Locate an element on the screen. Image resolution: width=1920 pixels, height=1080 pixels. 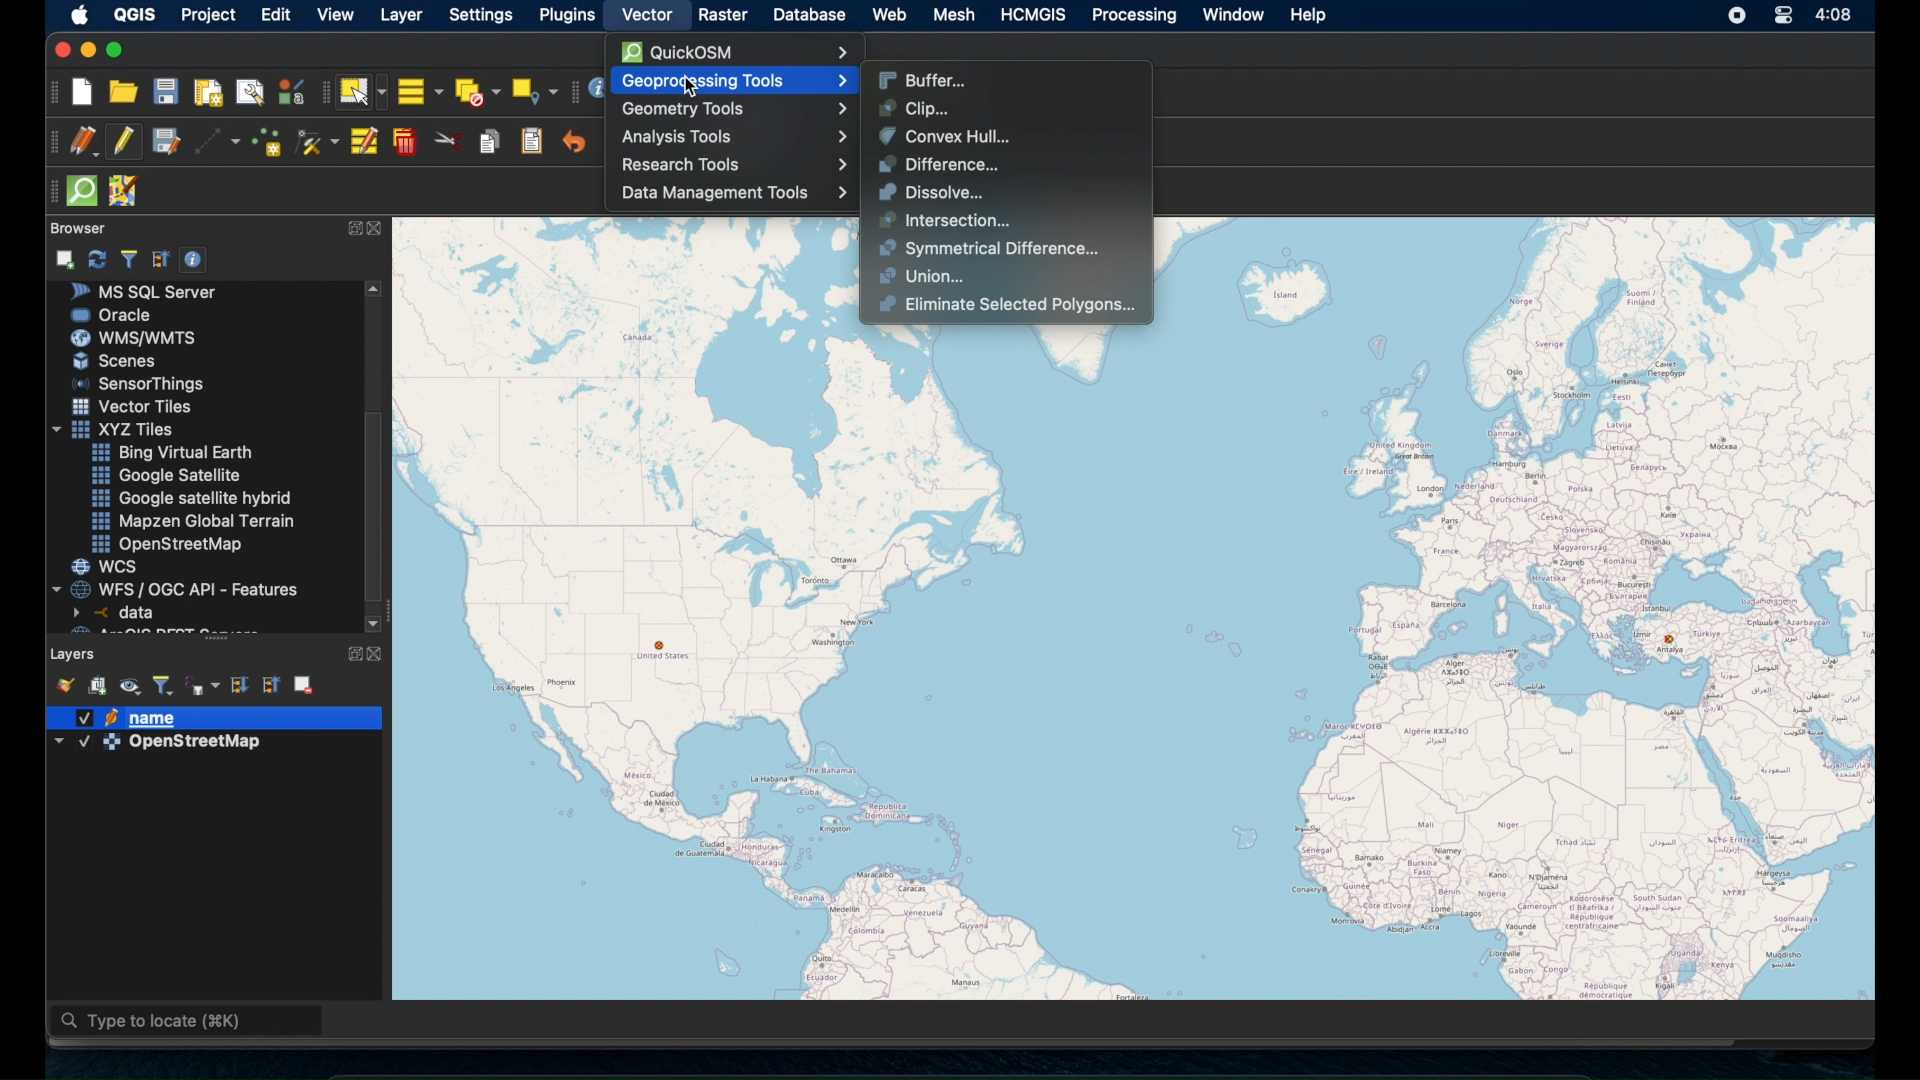
vertex tool is located at coordinates (317, 138).